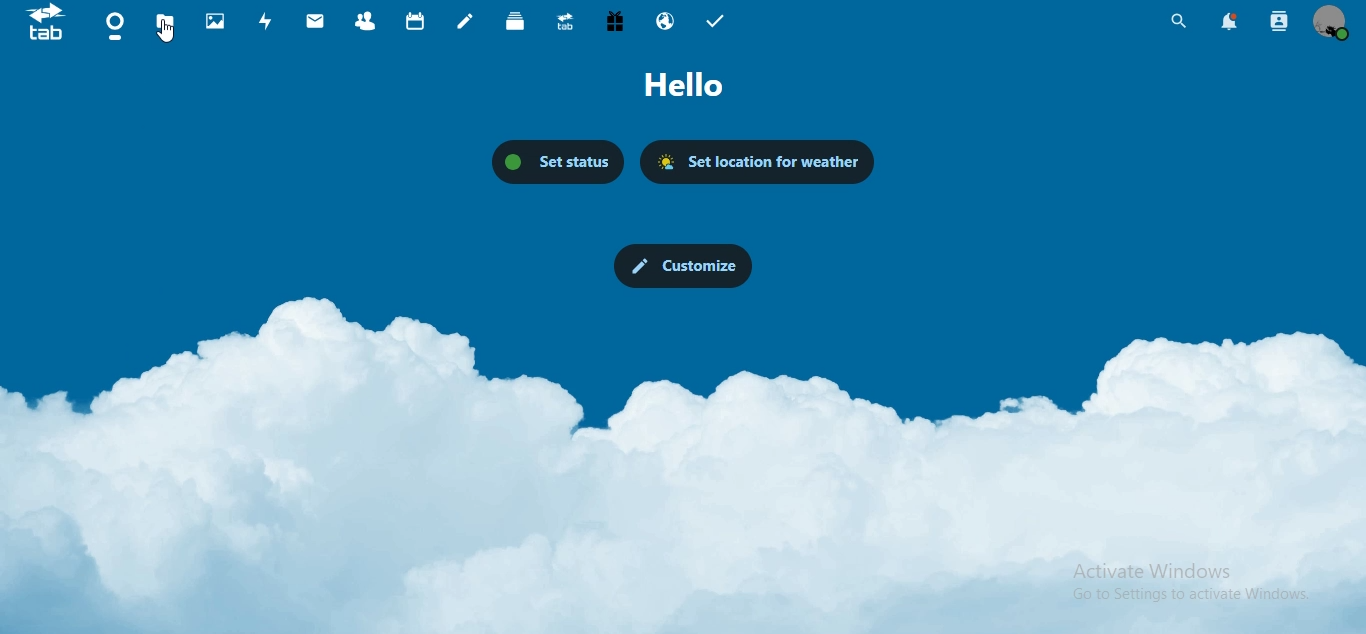  What do you see at coordinates (565, 24) in the screenshot?
I see `synology` at bounding box center [565, 24].